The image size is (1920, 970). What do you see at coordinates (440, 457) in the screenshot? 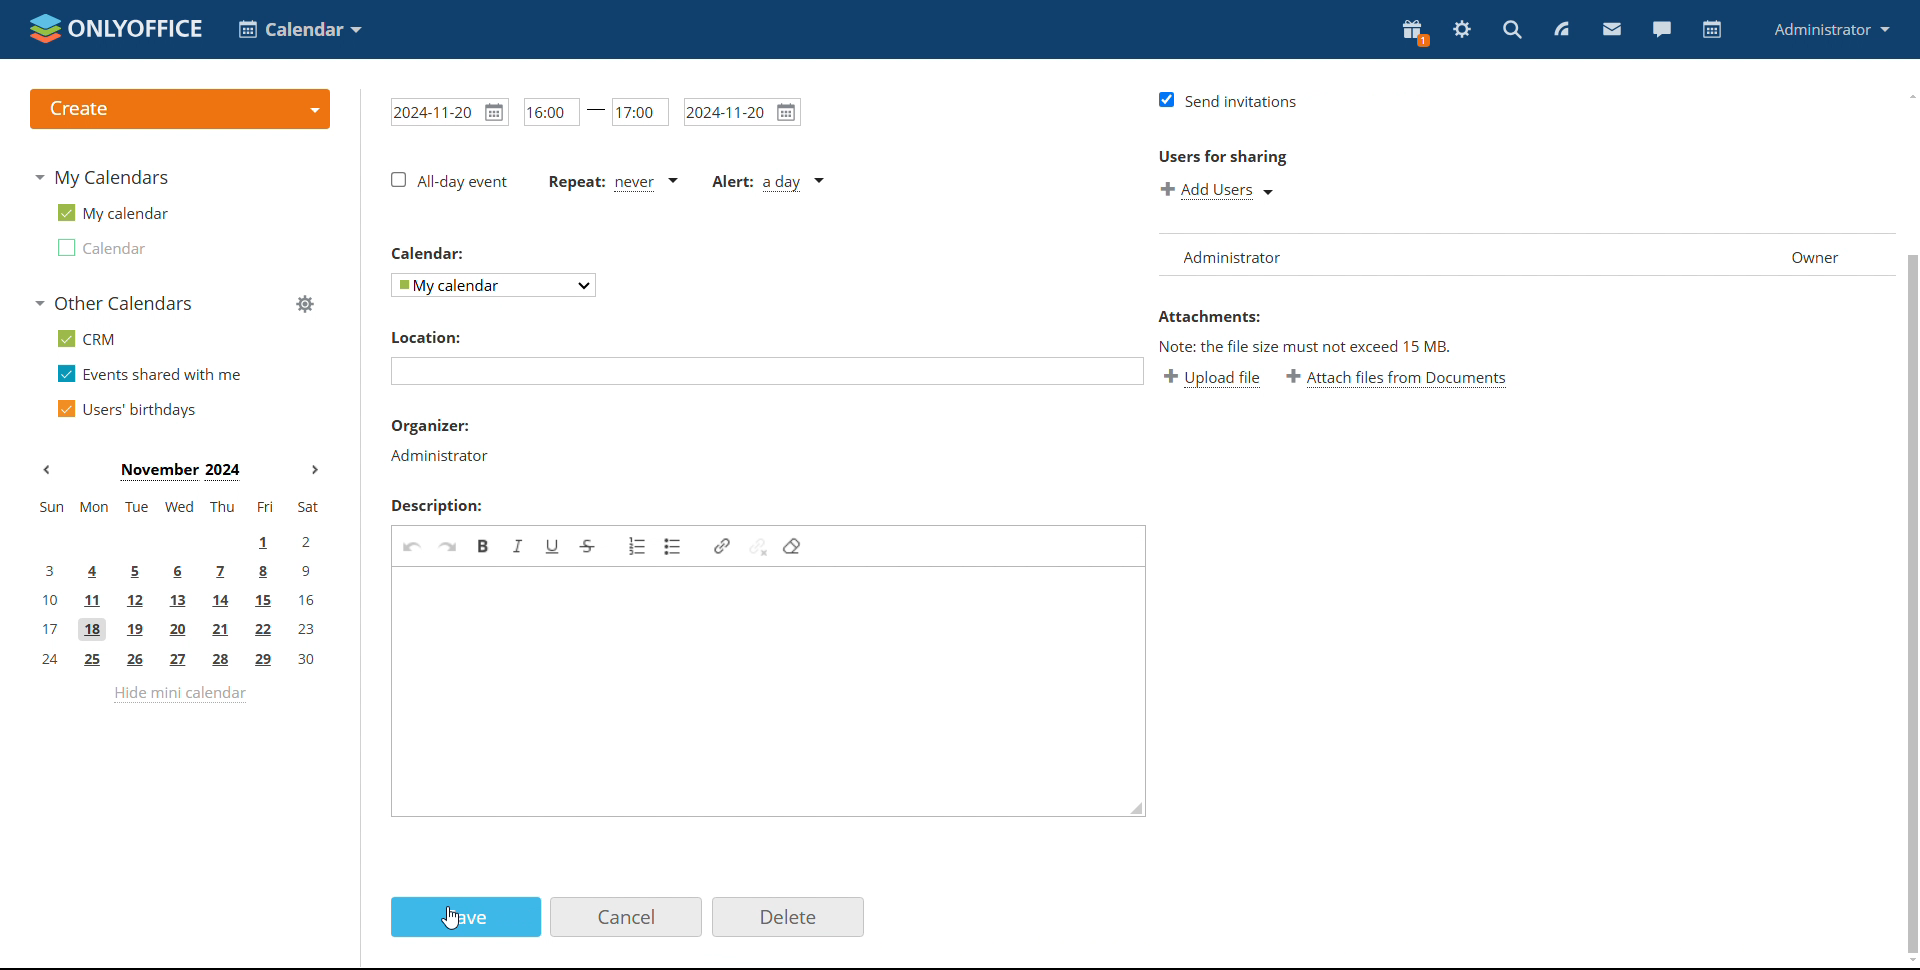
I see `organiser` at bounding box center [440, 457].